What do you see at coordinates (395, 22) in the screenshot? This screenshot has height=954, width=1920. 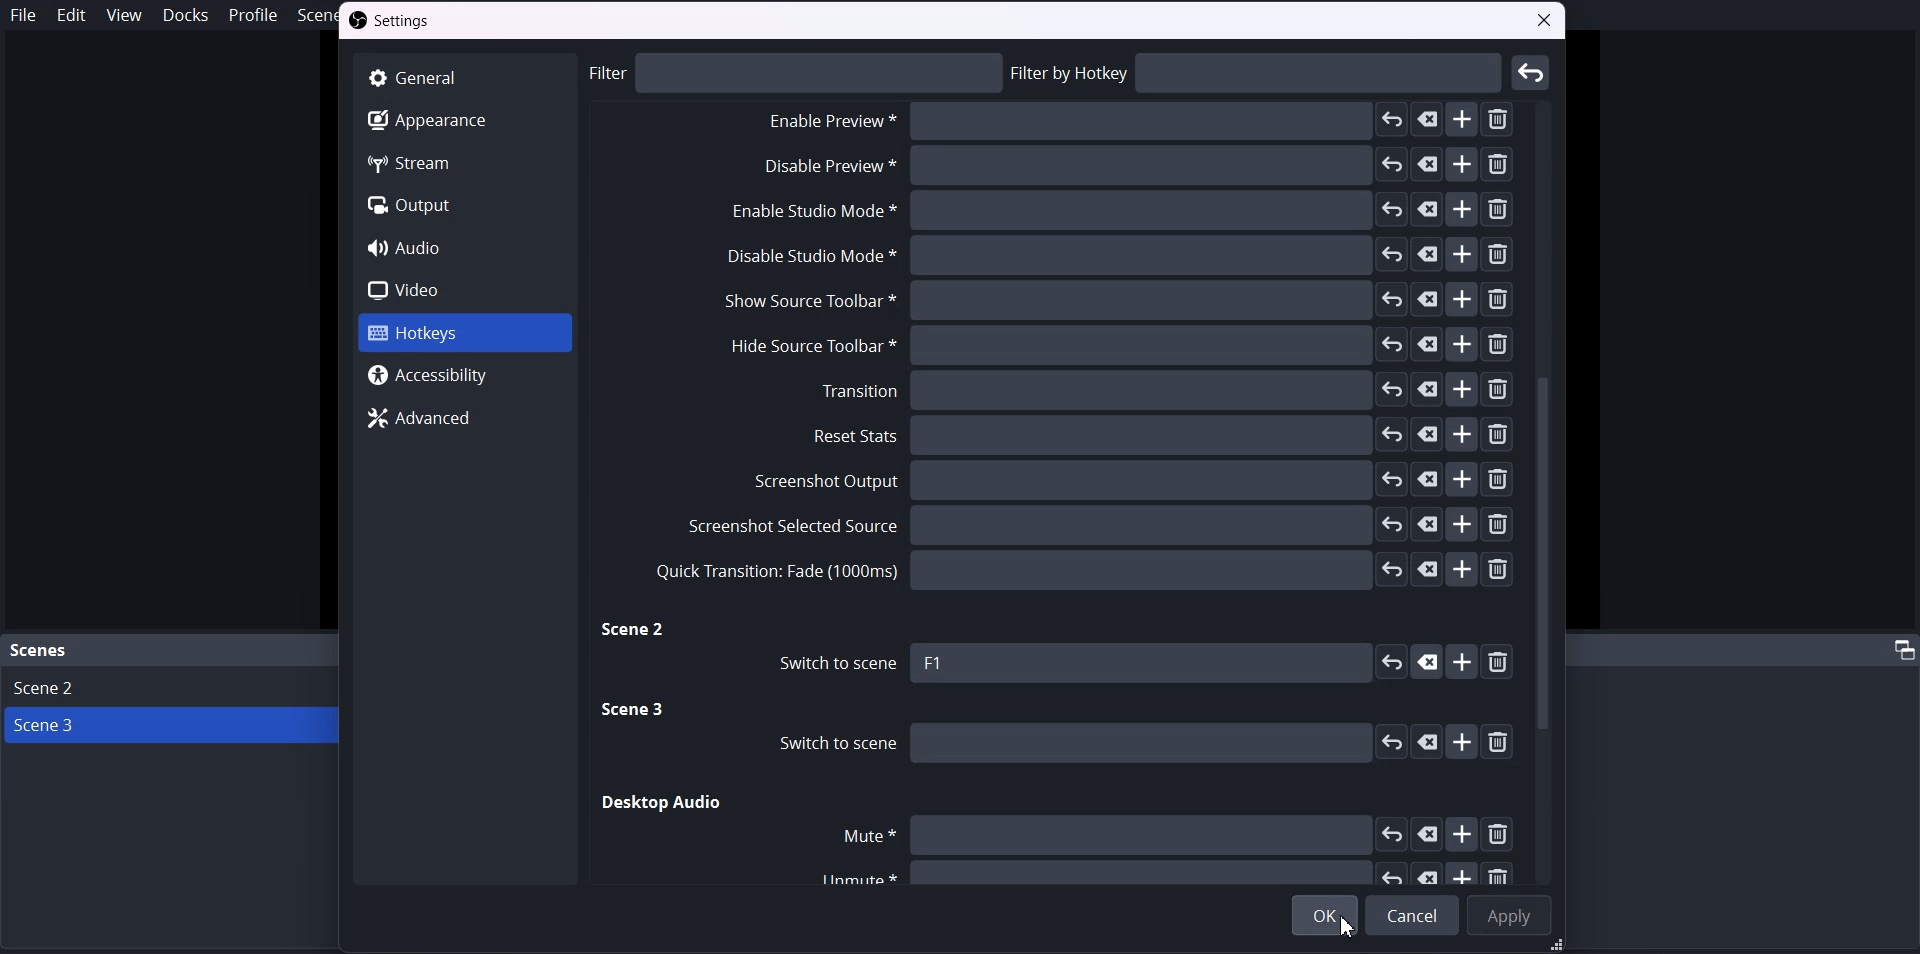 I see `Settings` at bounding box center [395, 22].